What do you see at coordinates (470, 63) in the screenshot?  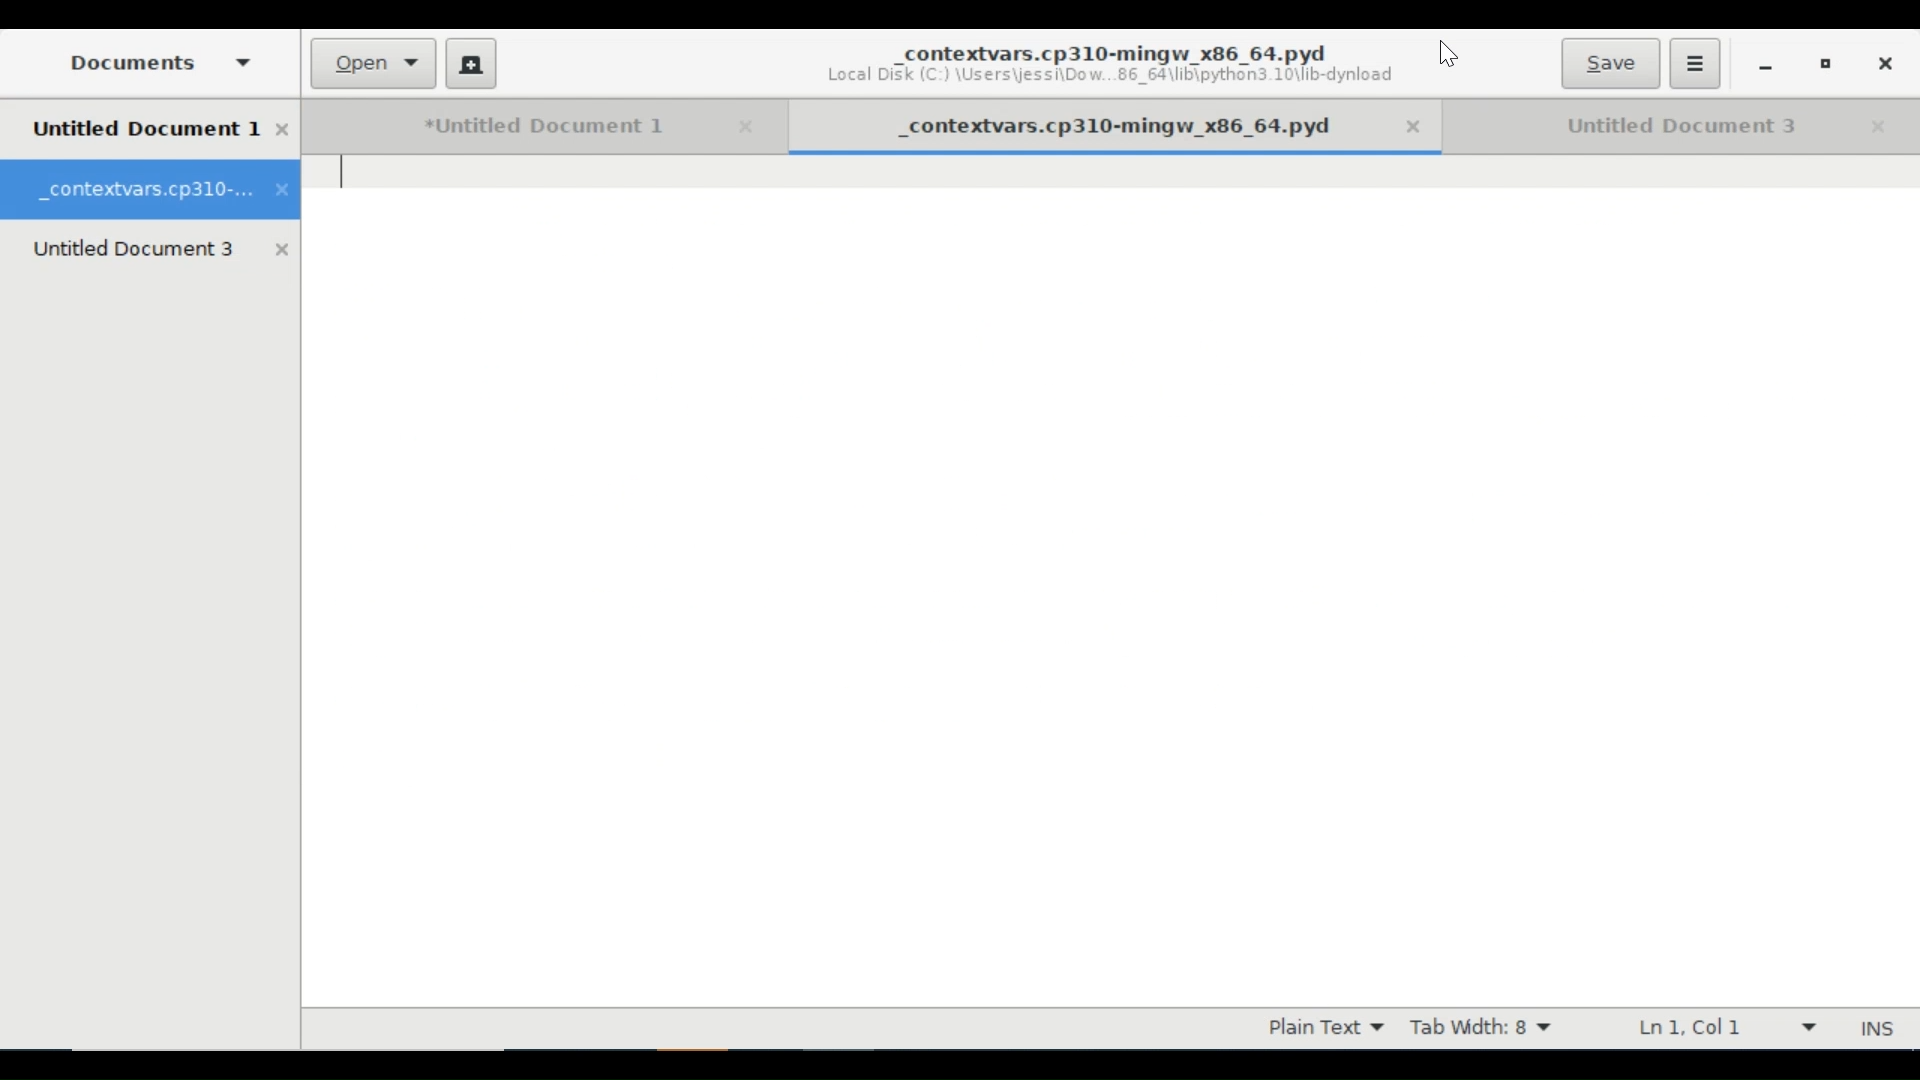 I see `New File` at bounding box center [470, 63].